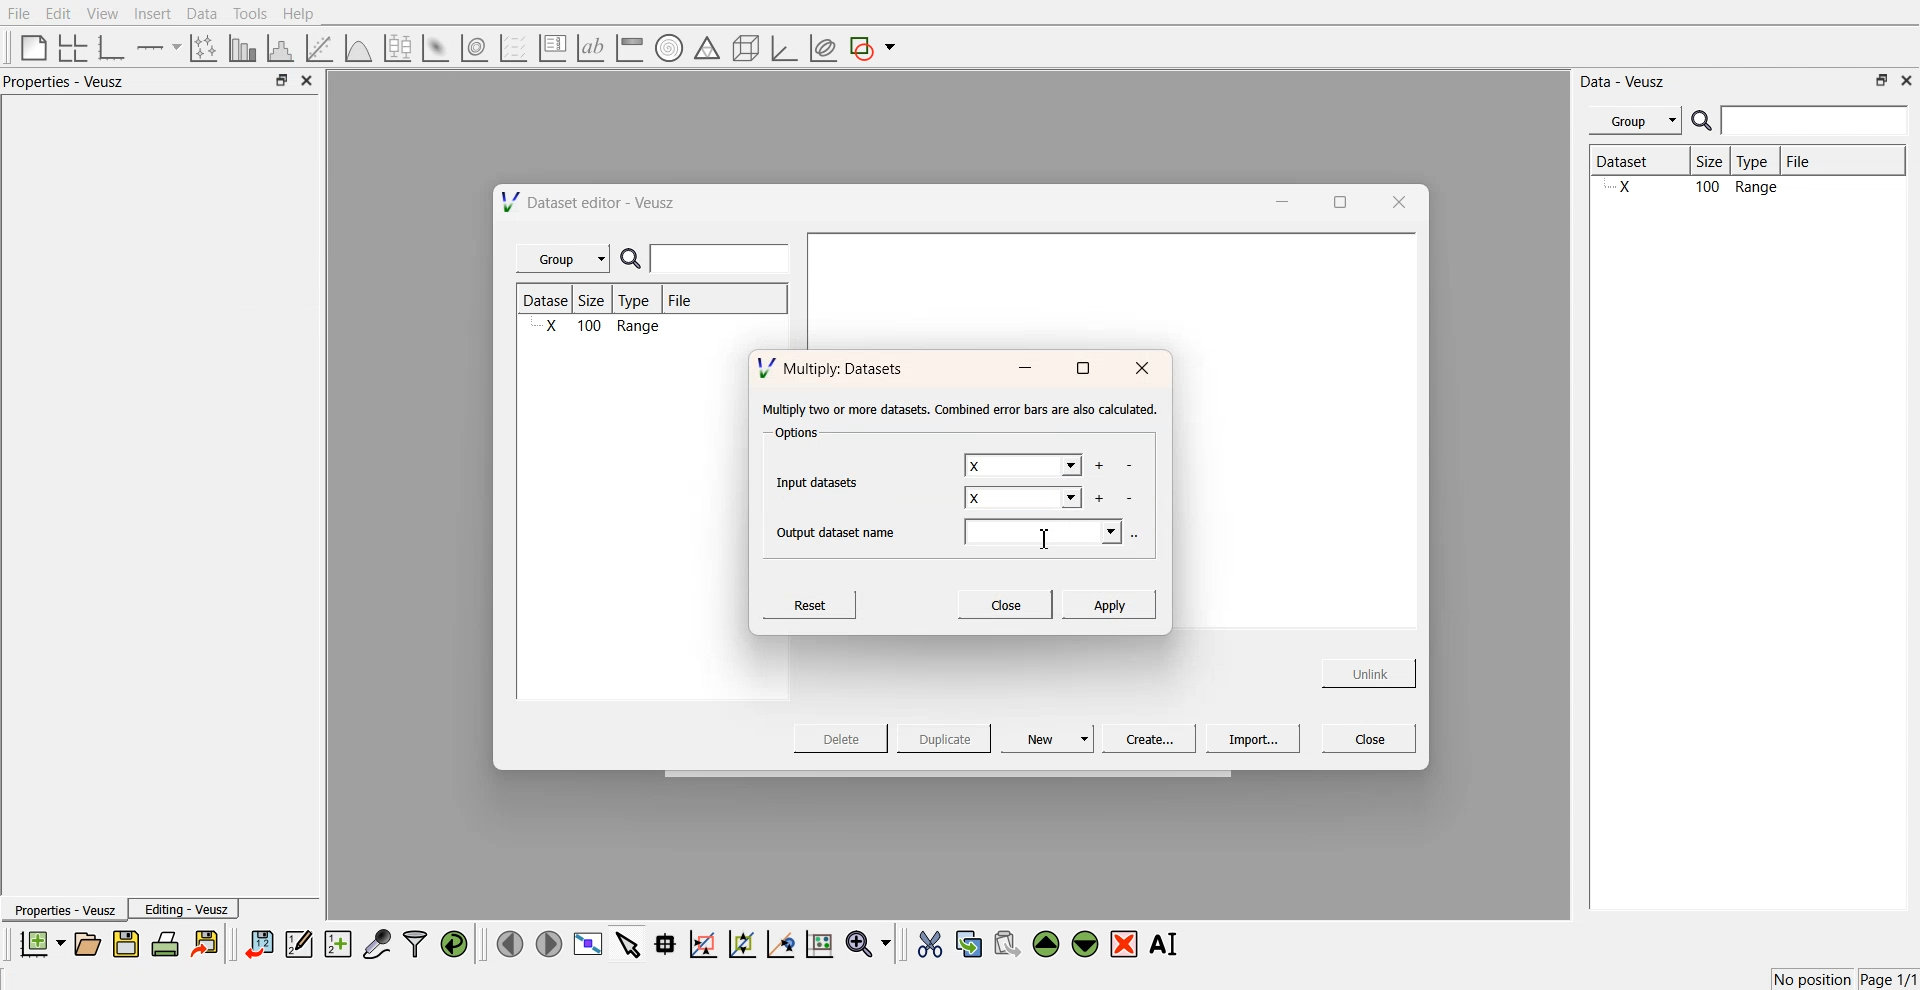  What do you see at coordinates (1131, 499) in the screenshot?
I see `delete datasets` at bounding box center [1131, 499].